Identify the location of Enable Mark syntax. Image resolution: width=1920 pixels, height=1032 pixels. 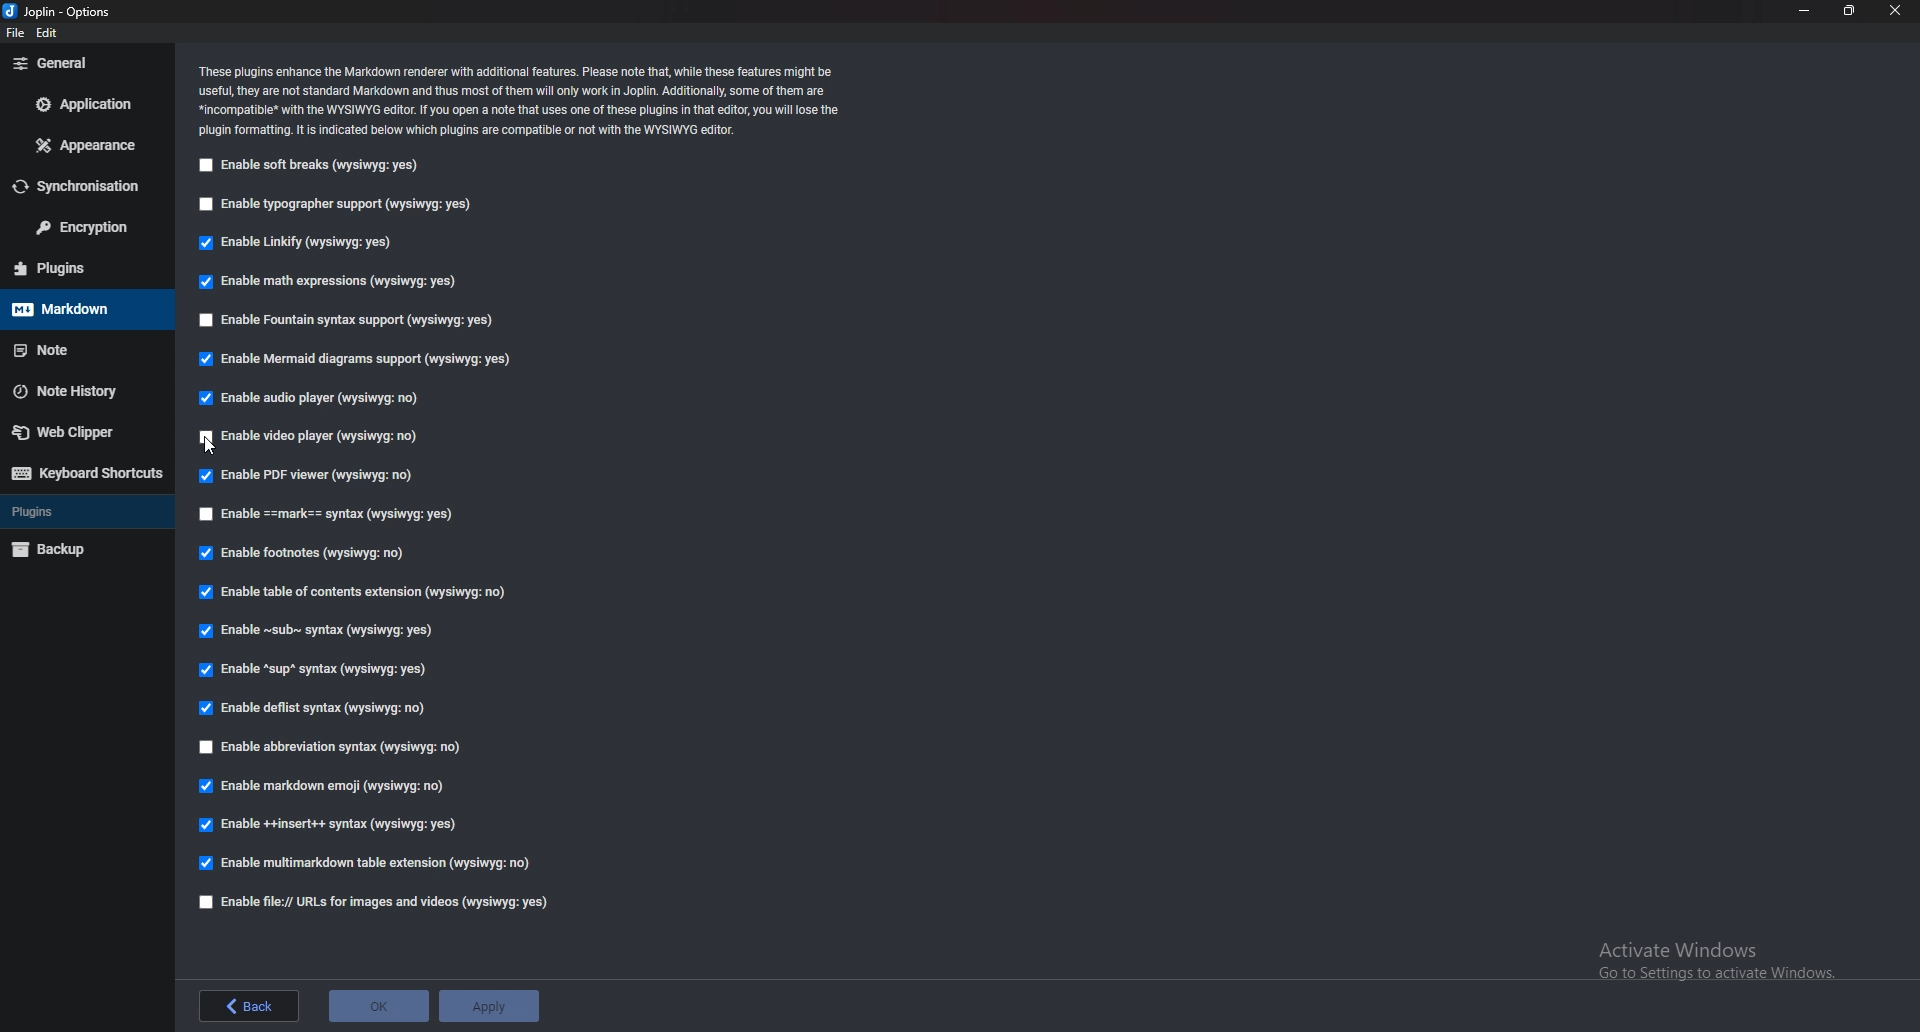
(362, 515).